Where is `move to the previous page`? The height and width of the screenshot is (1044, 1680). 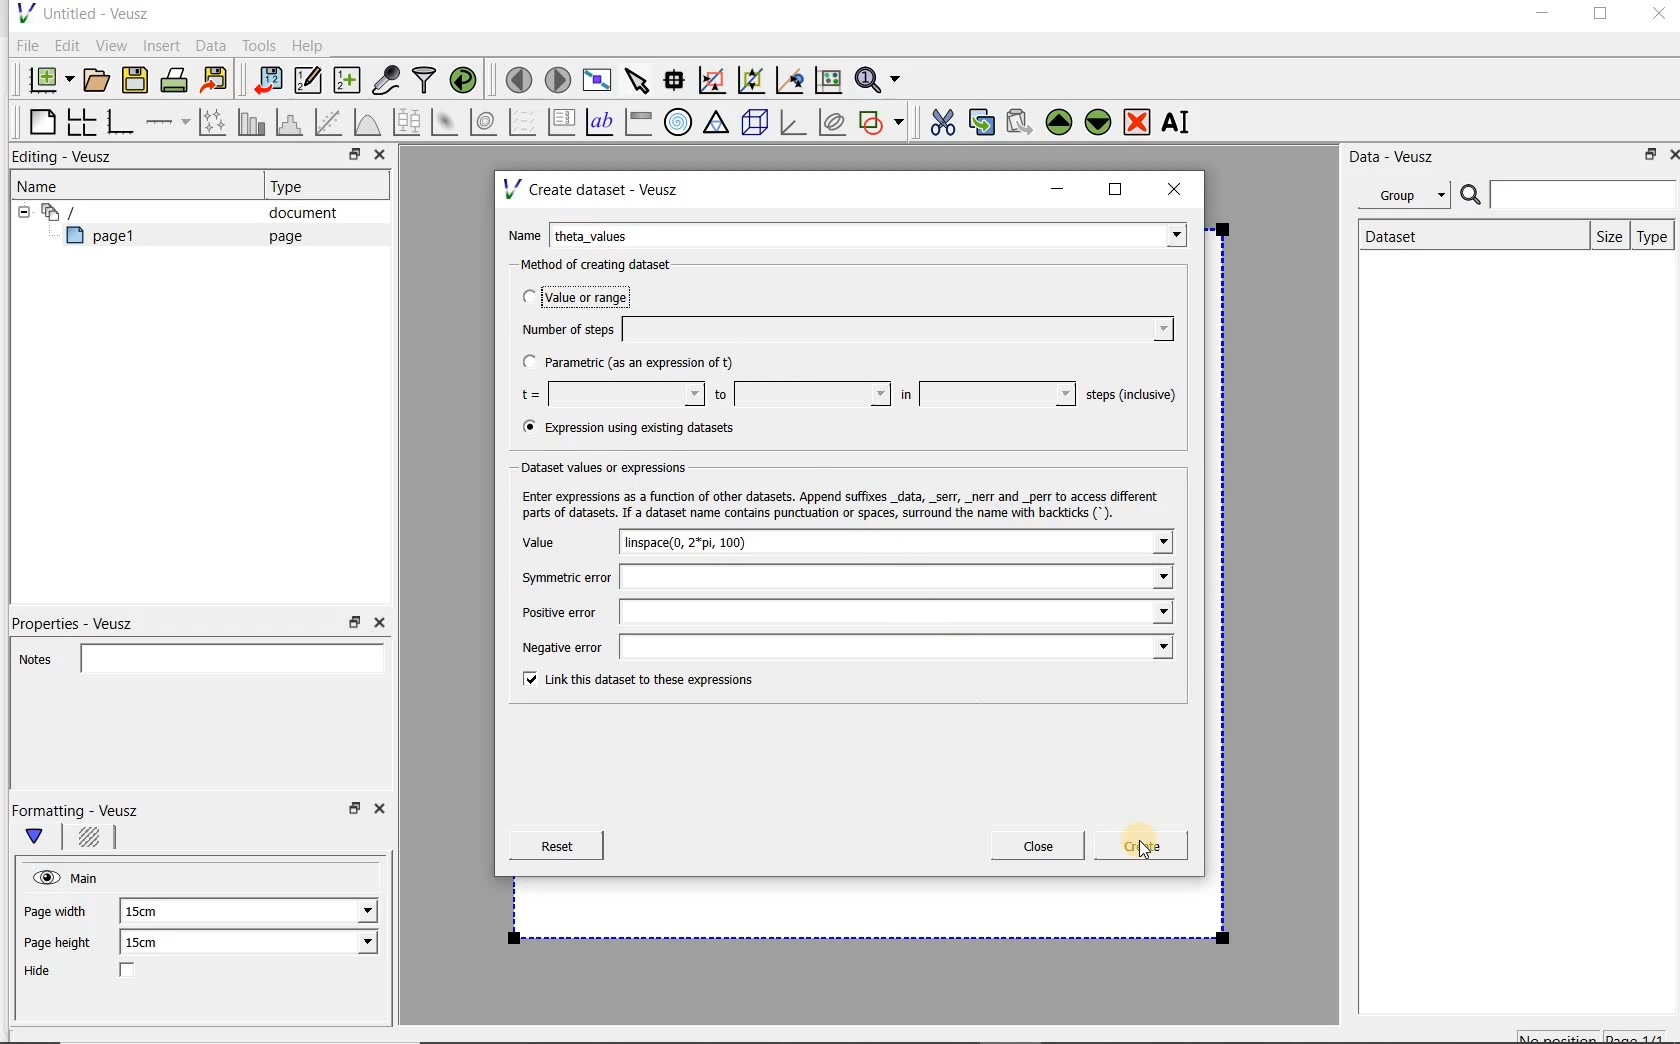 move to the previous page is located at coordinates (520, 77).